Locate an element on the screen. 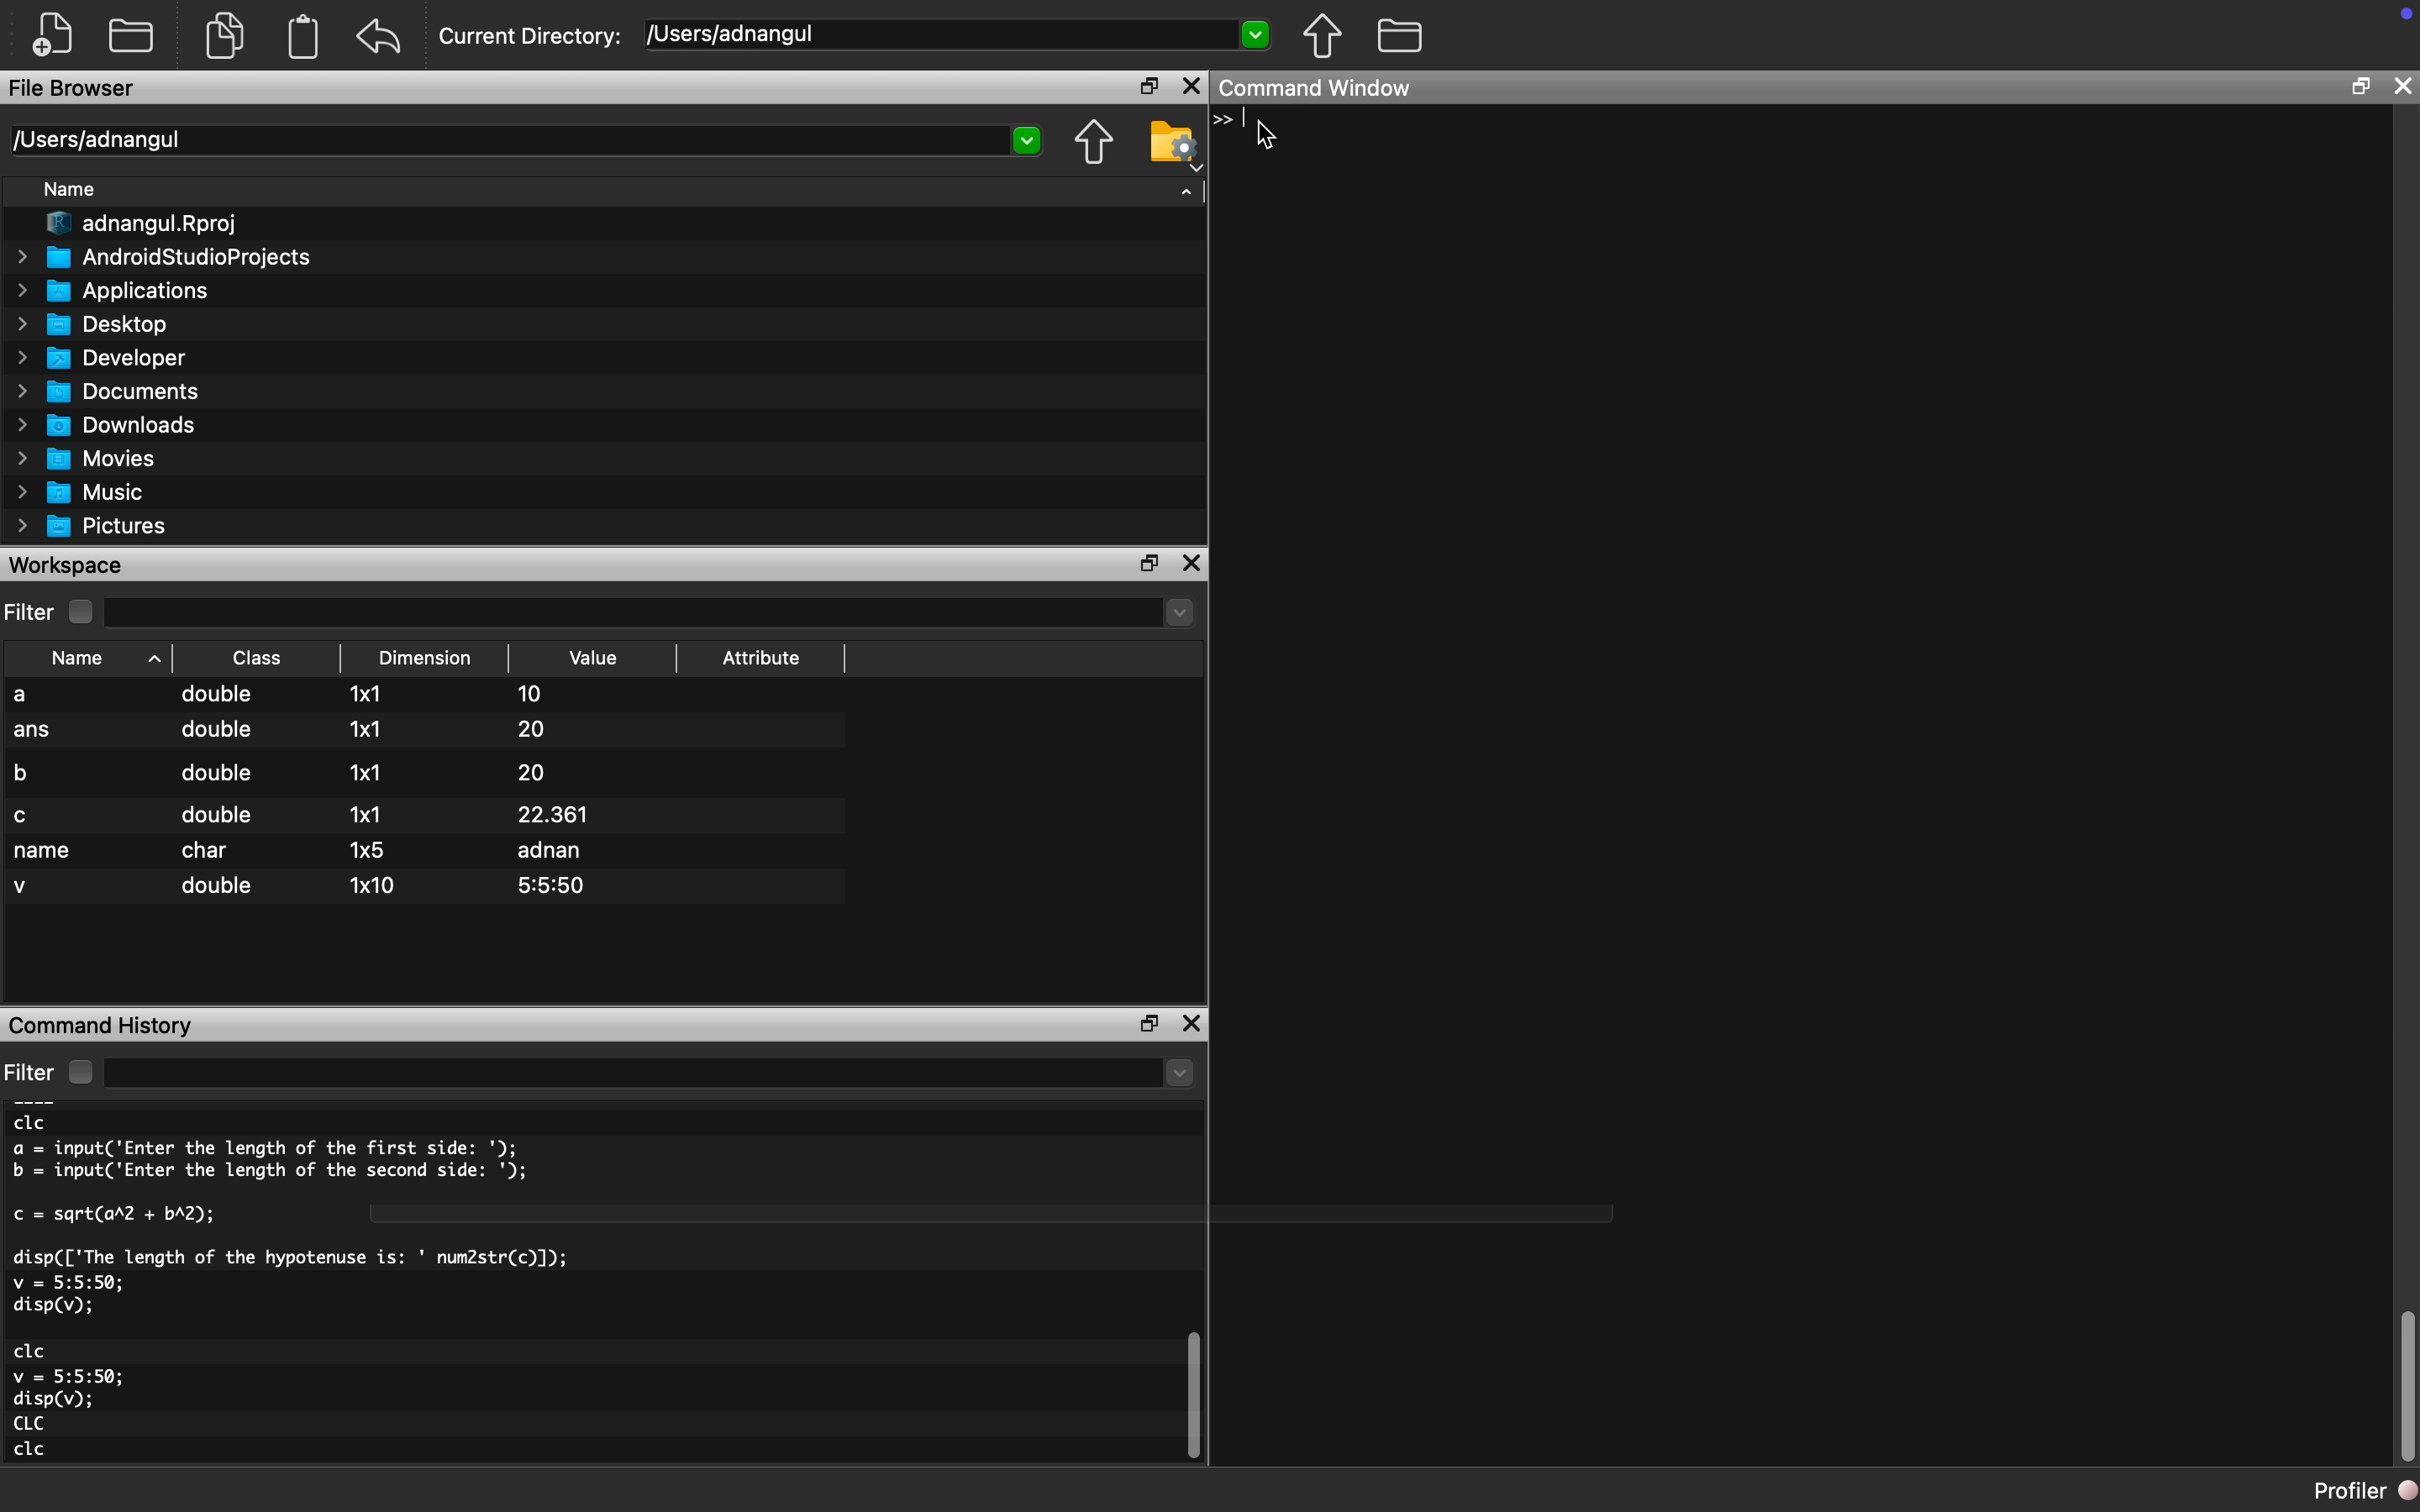  Browse your files is located at coordinates (1400, 39).